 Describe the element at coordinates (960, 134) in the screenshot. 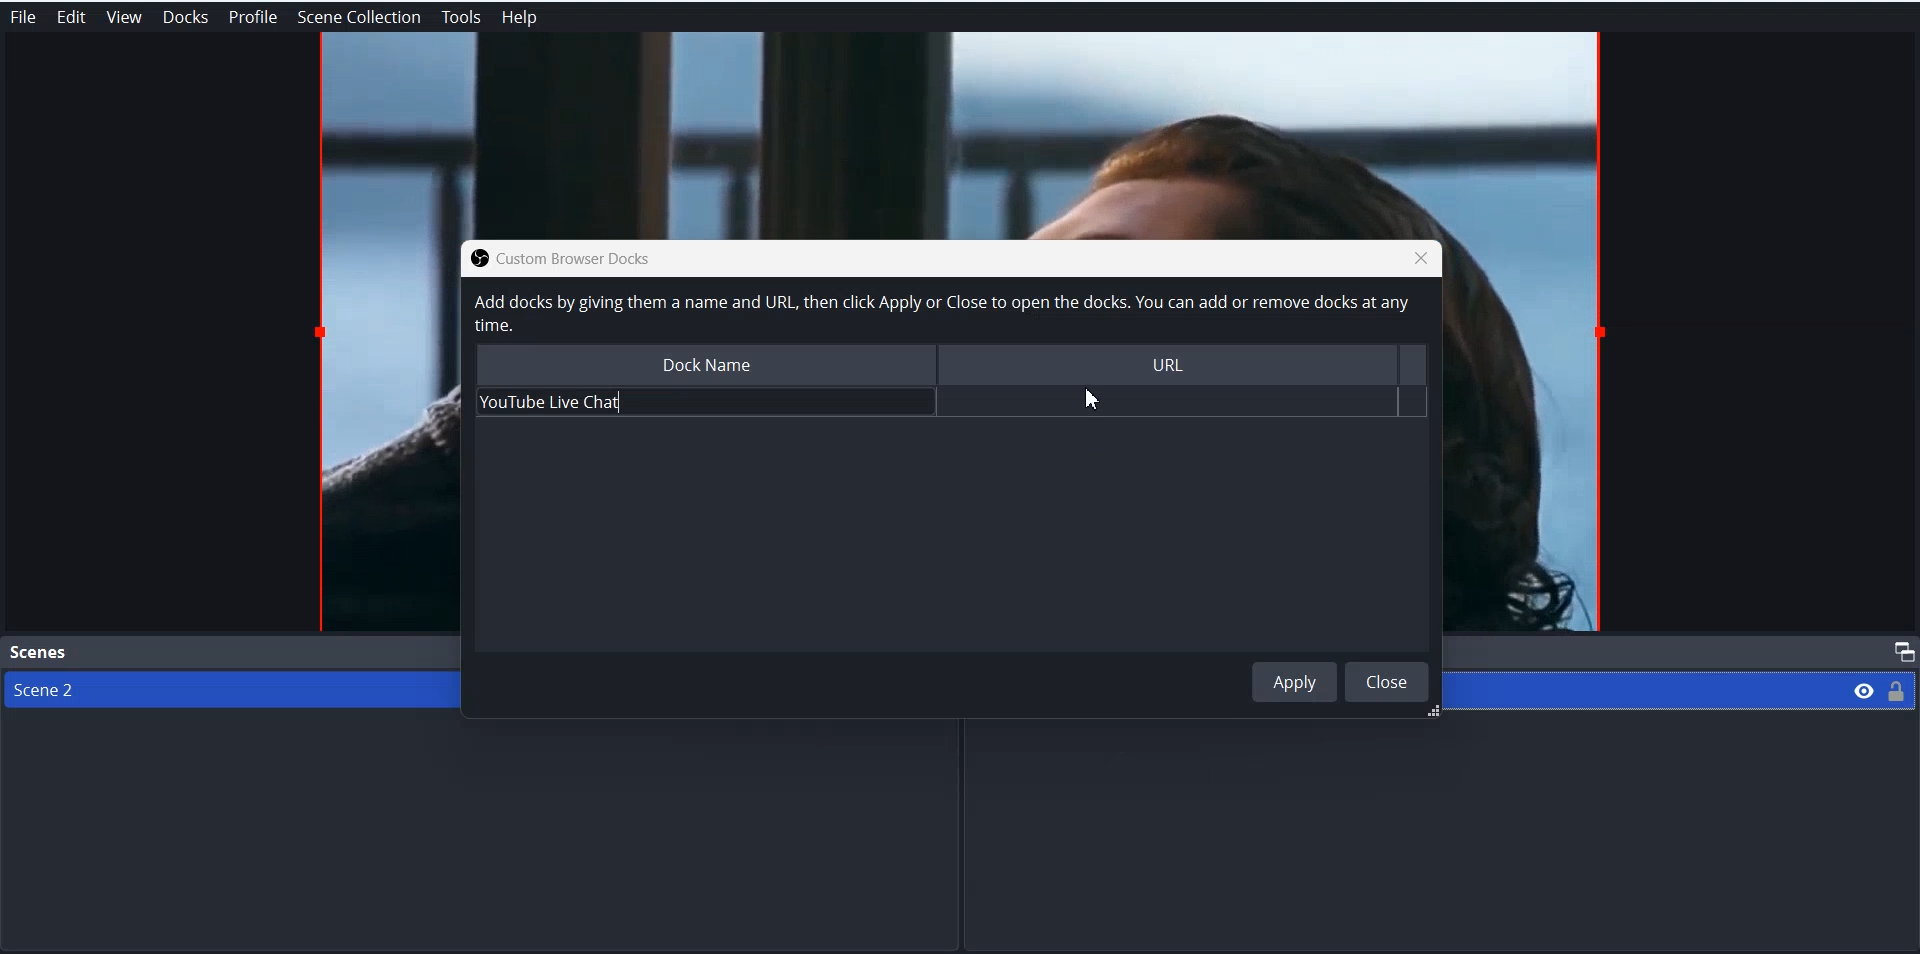

I see `File Preview window` at that location.